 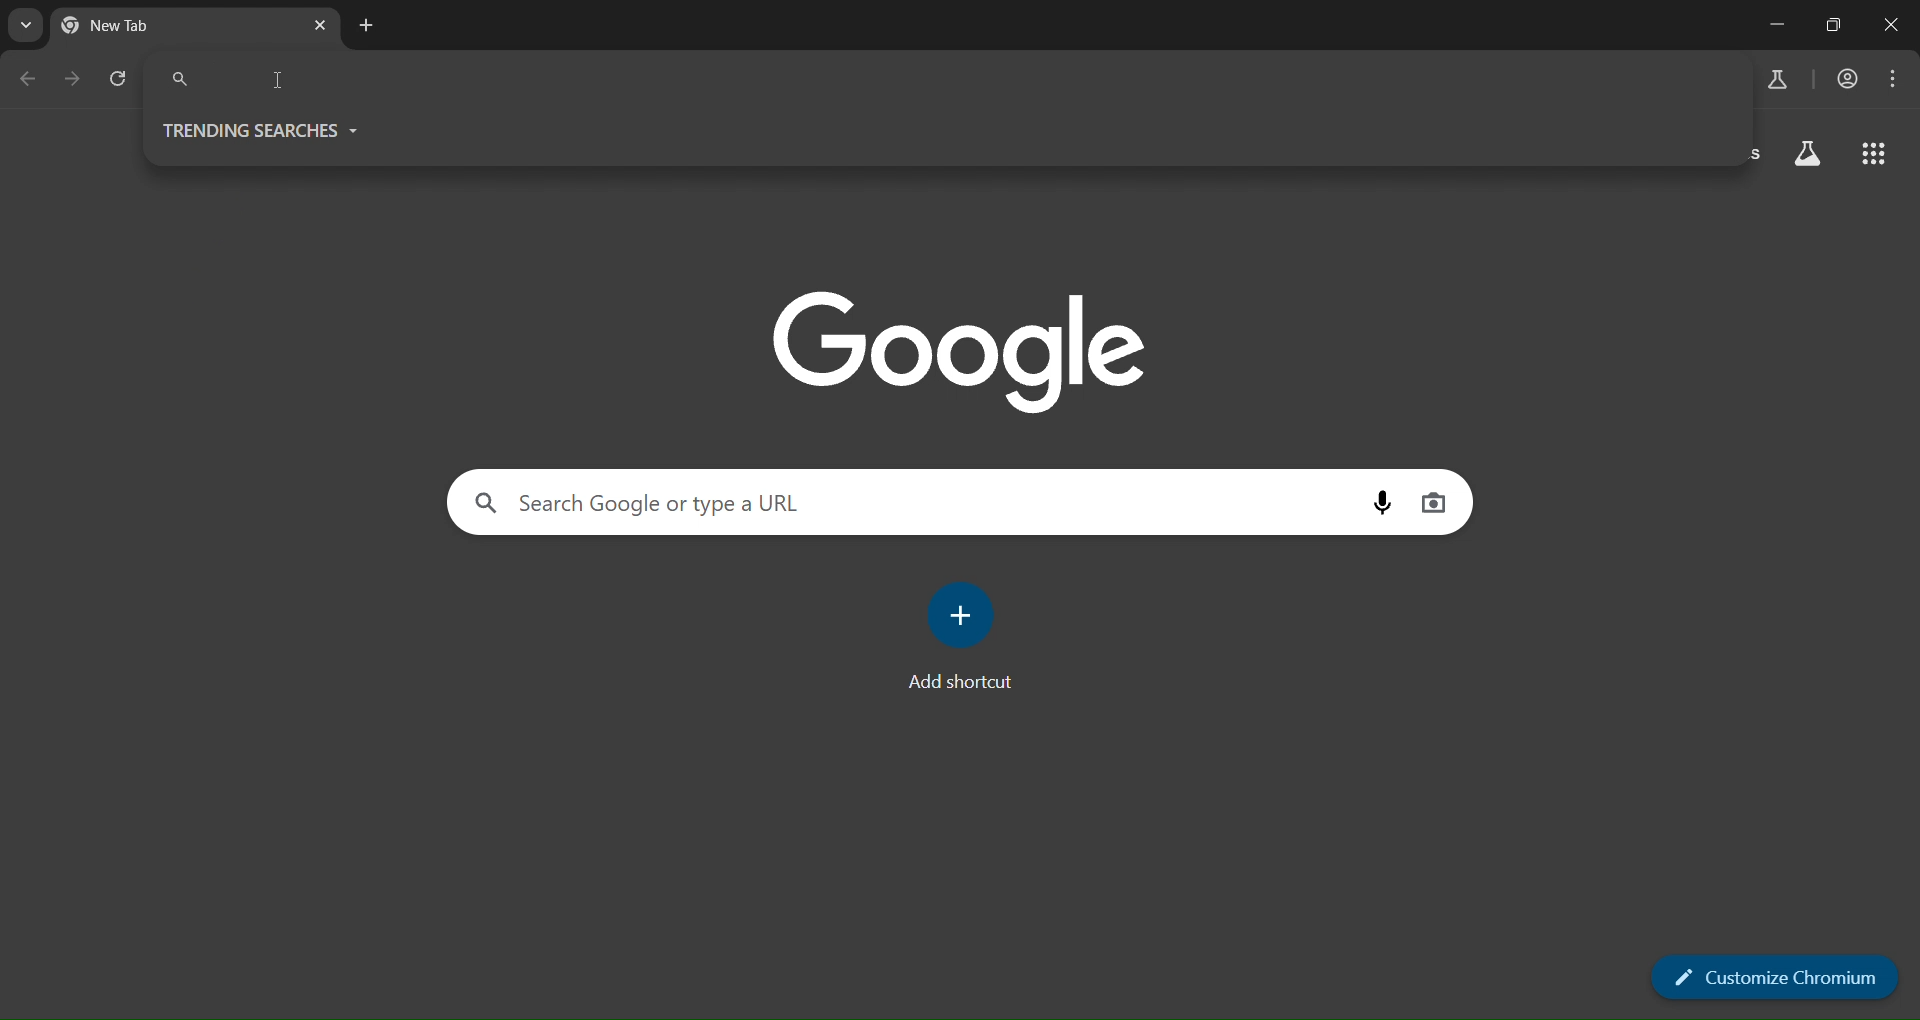 I want to click on close tab, so click(x=322, y=28).